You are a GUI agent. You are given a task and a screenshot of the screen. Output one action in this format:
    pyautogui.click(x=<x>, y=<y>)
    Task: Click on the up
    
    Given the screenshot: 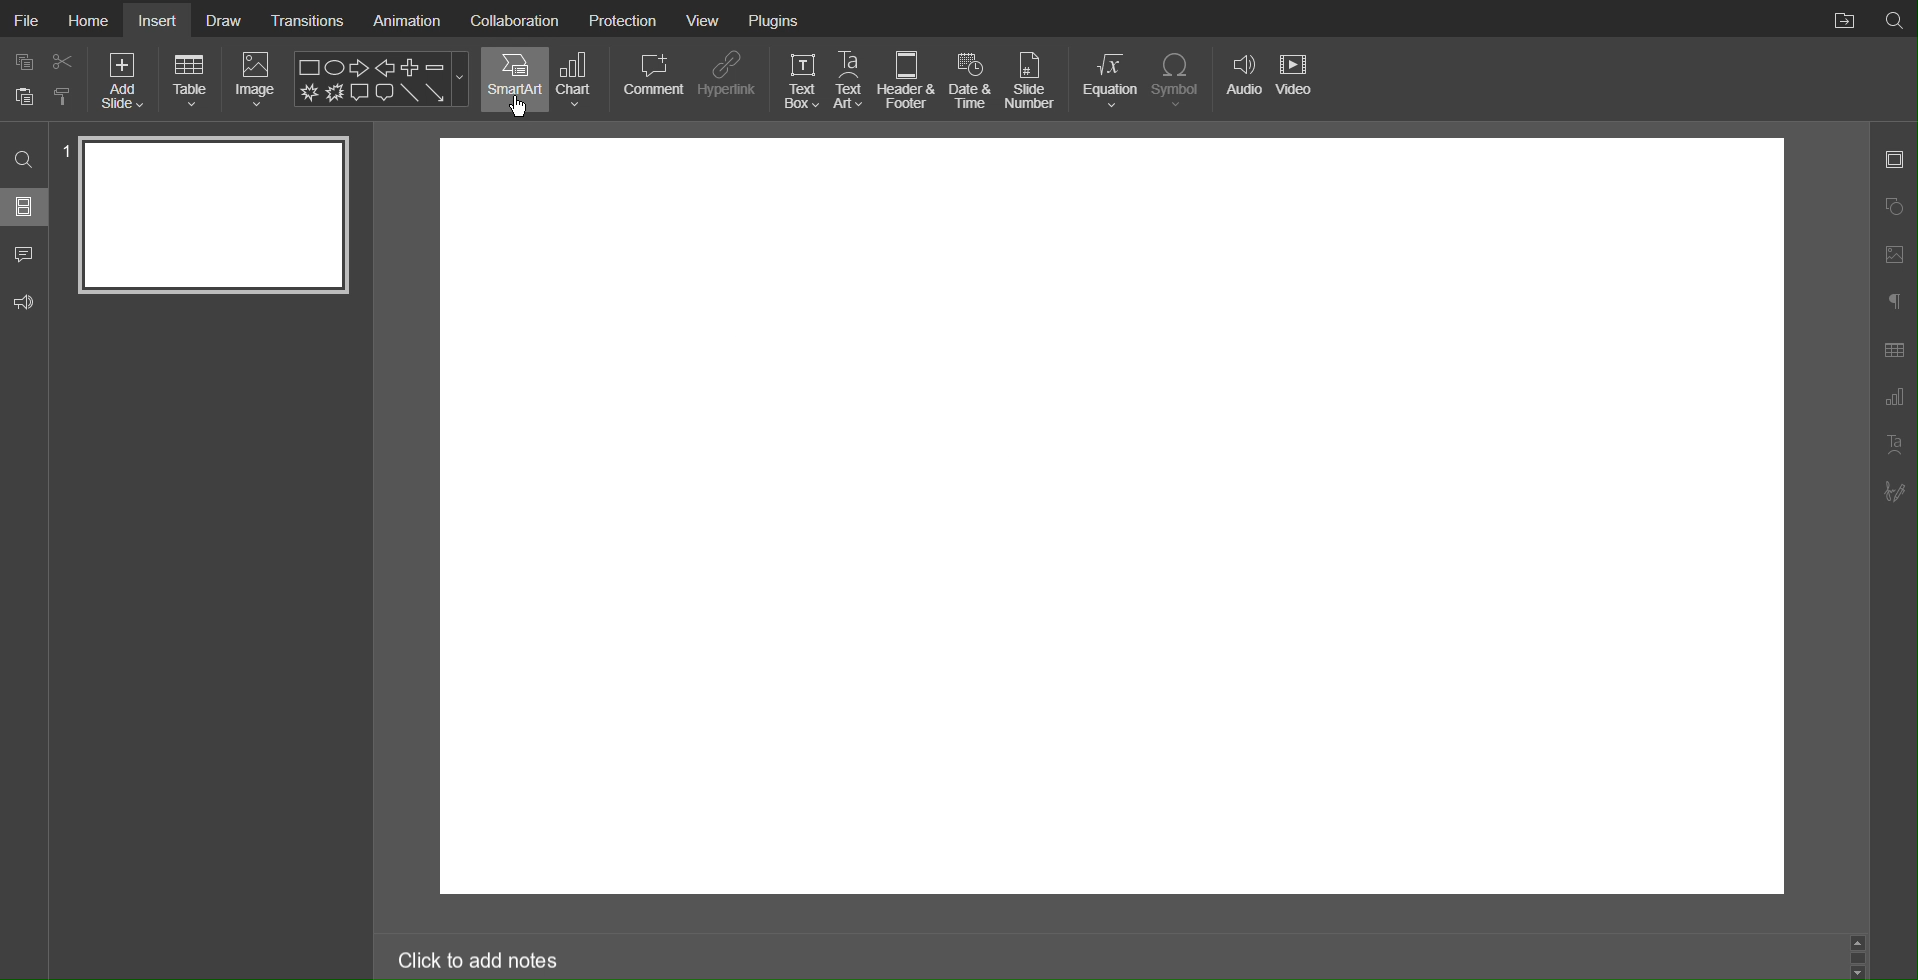 What is the action you would take?
    pyautogui.click(x=1862, y=944)
    